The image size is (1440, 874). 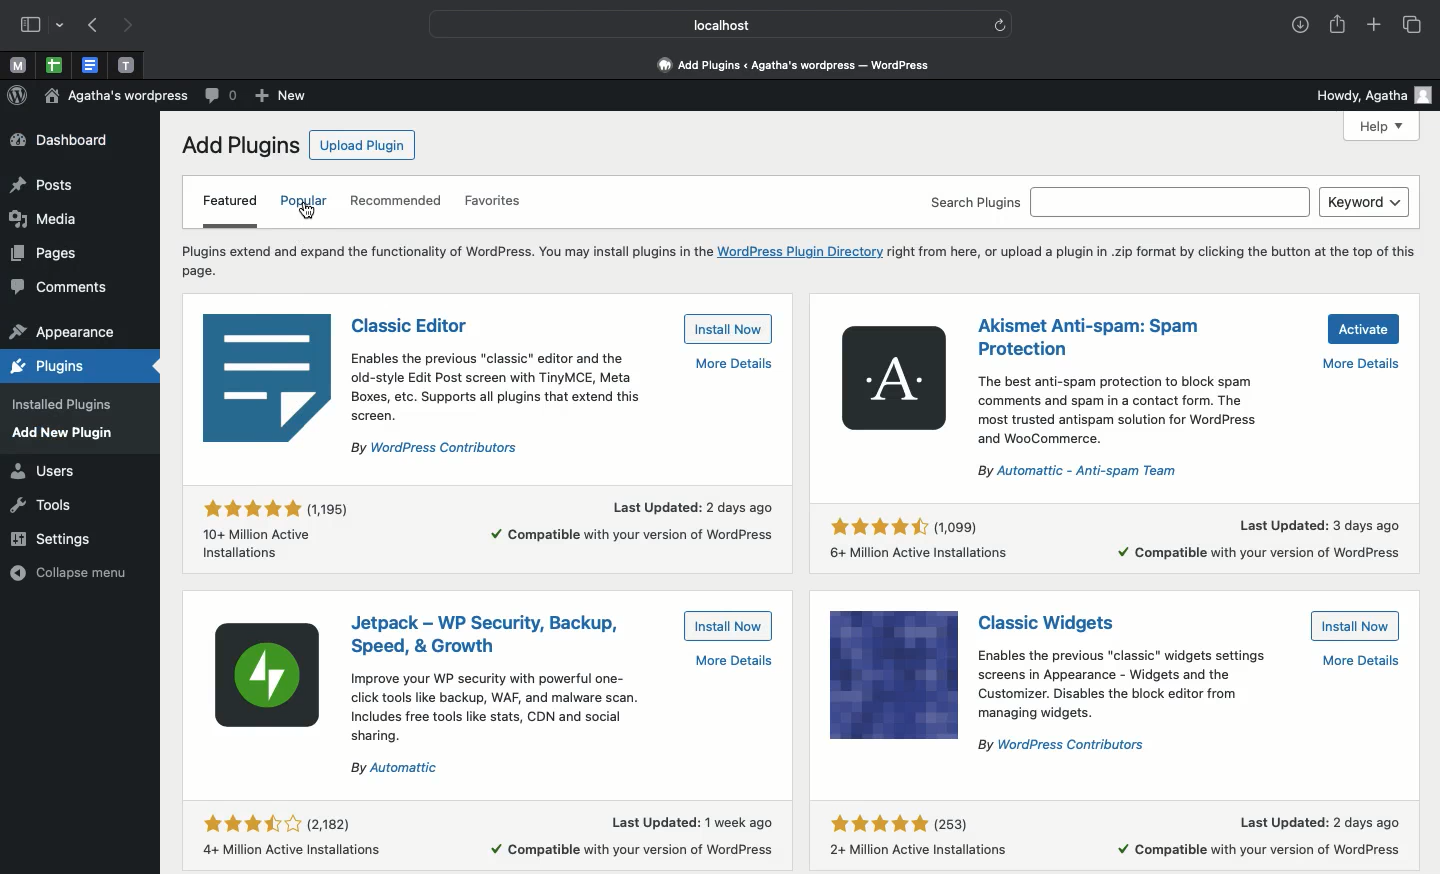 What do you see at coordinates (44, 253) in the screenshot?
I see `pages` at bounding box center [44, 253].